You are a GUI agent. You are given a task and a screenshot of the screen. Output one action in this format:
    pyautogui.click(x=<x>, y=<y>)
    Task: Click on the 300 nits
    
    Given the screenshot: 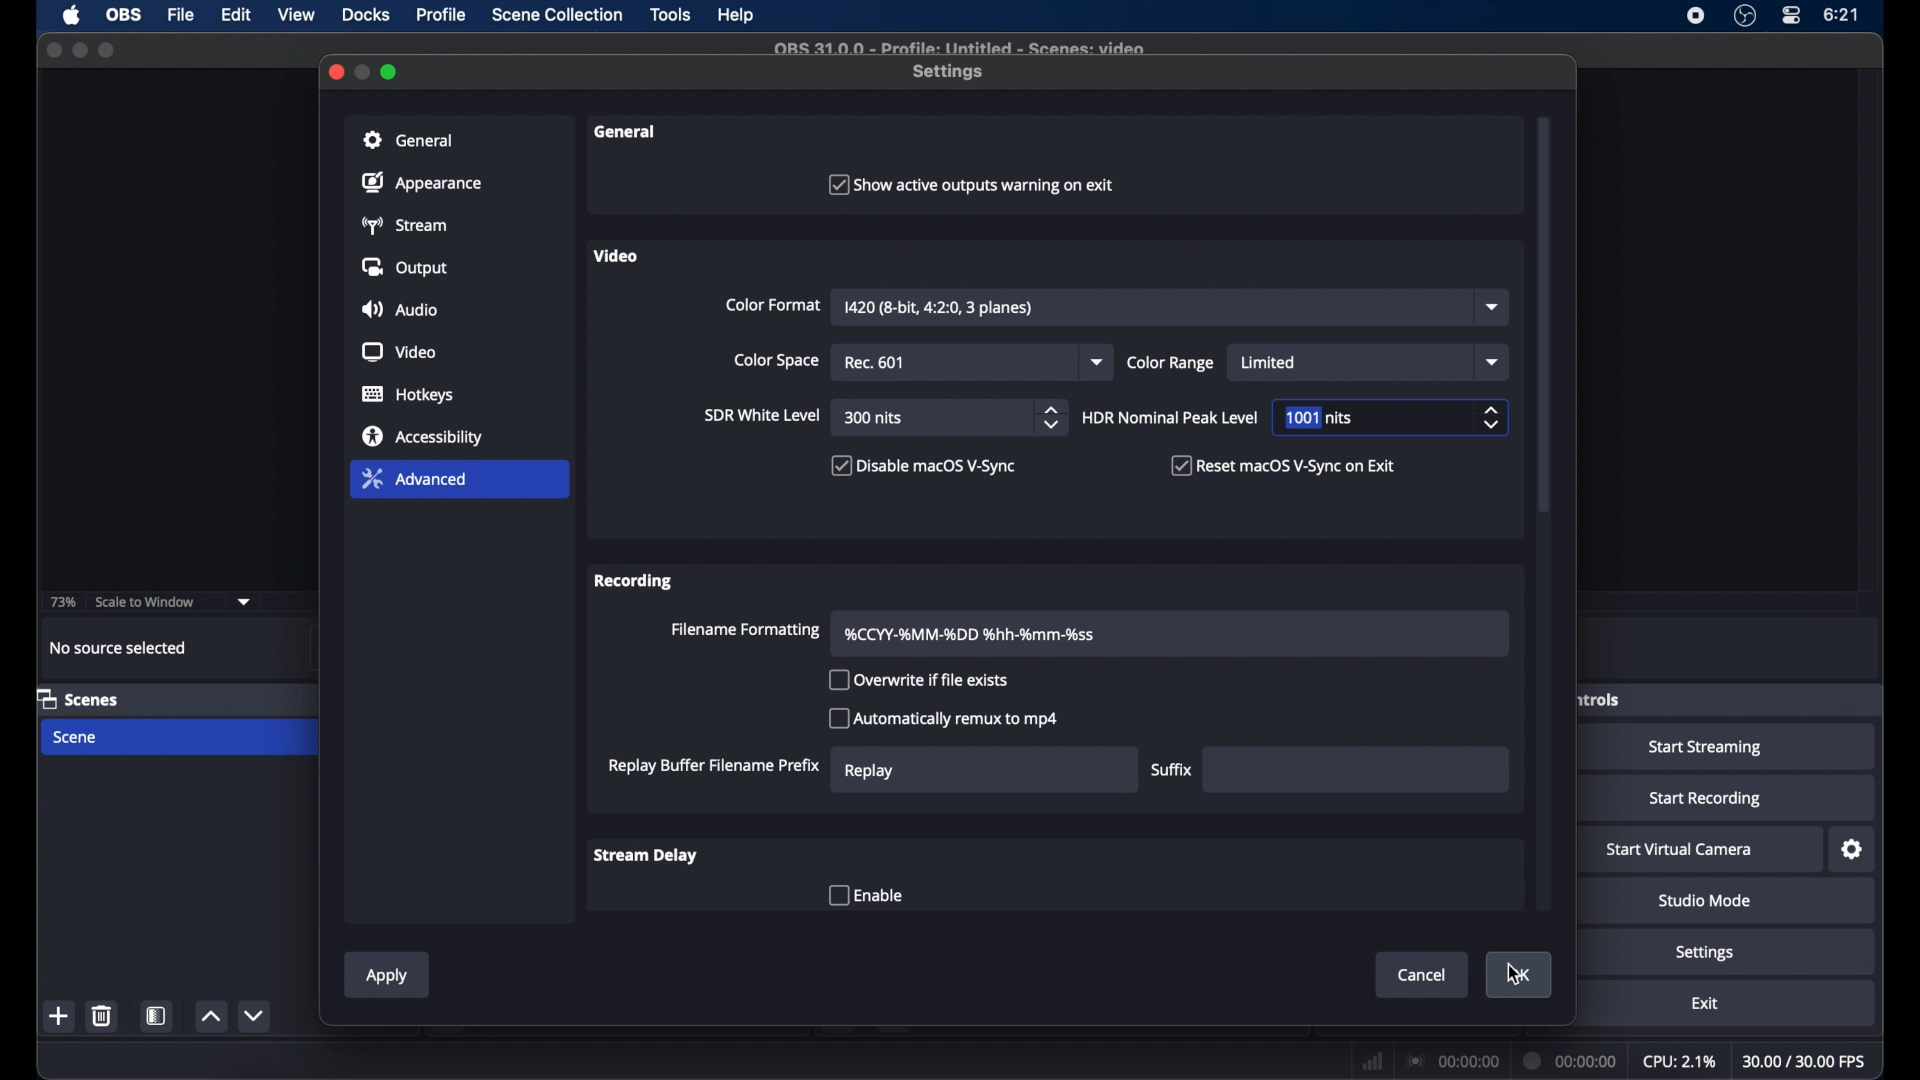 What is the action you would take?
    pyautogui.click(x=874, y=418)
    